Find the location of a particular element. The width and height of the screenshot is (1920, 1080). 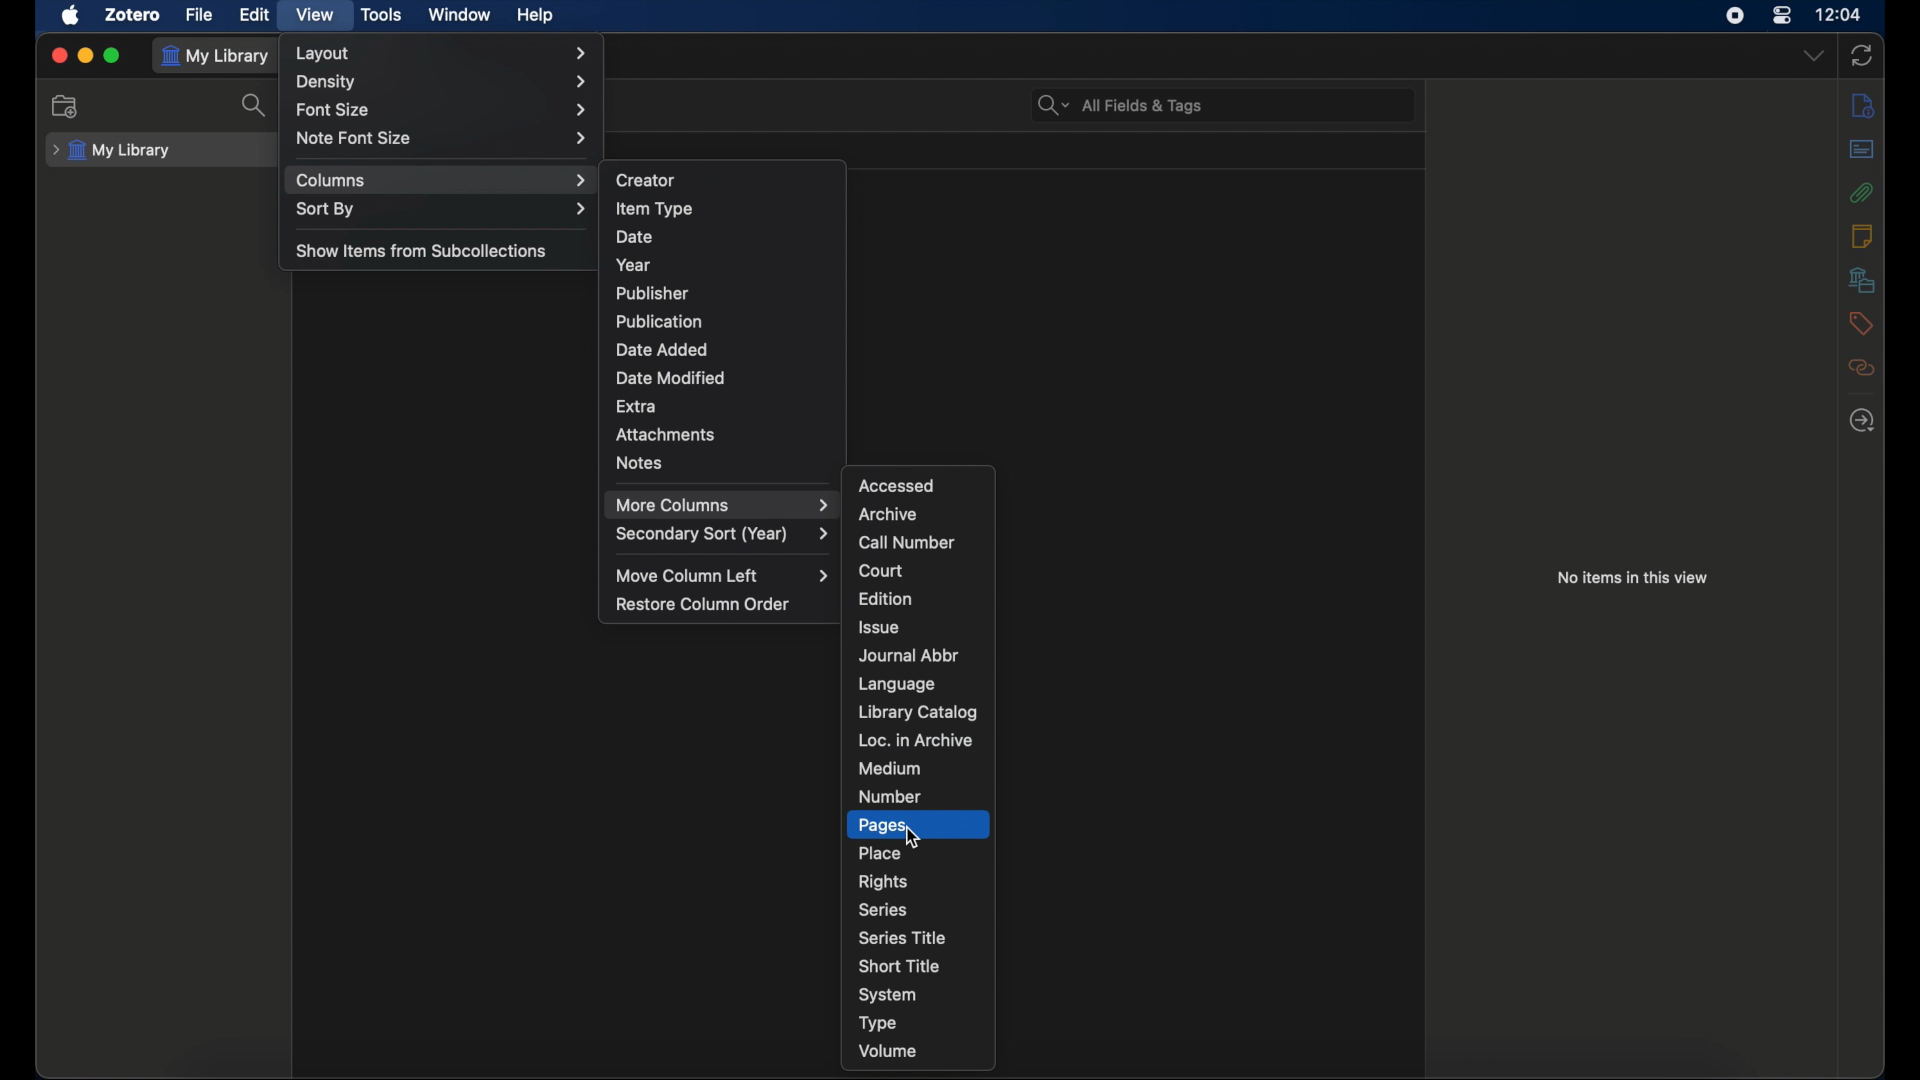

time is located at coordinates (1837, 14).